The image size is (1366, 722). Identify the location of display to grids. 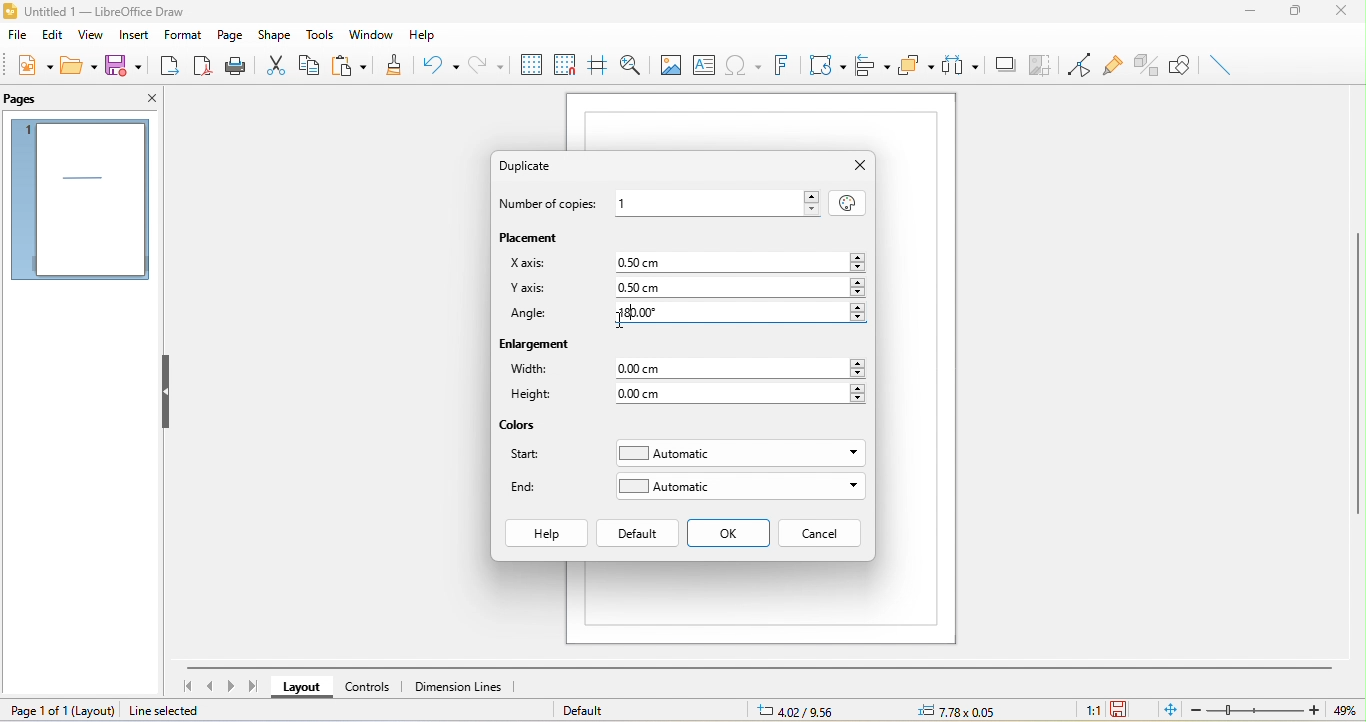
(530, 64).